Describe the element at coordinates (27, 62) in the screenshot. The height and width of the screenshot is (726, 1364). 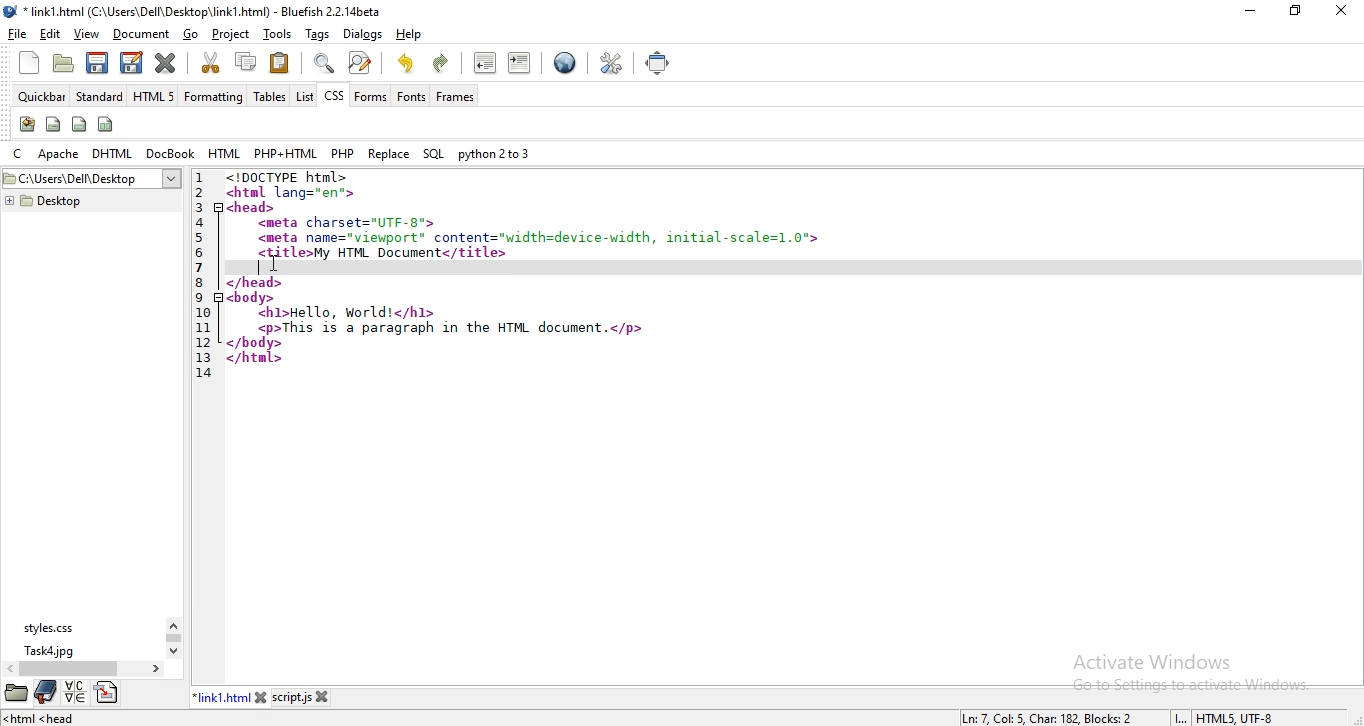
I see `new file` at that location.